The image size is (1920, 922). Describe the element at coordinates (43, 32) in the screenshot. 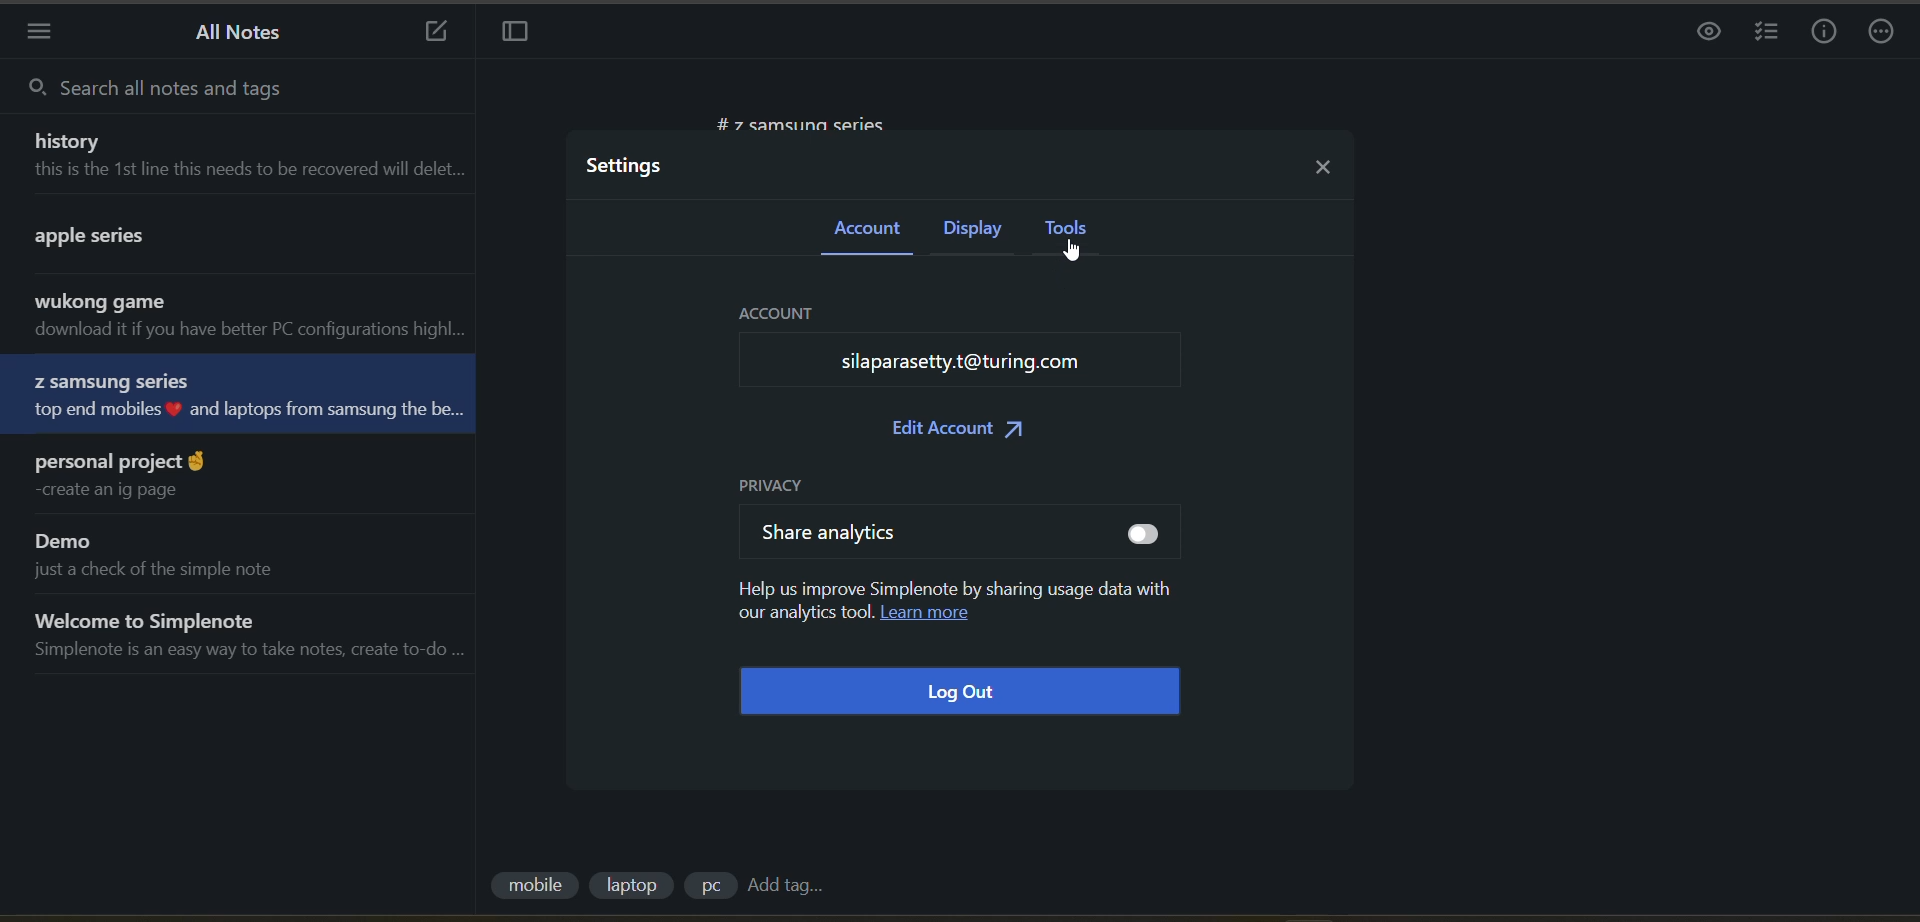

I see `menu` at that location.